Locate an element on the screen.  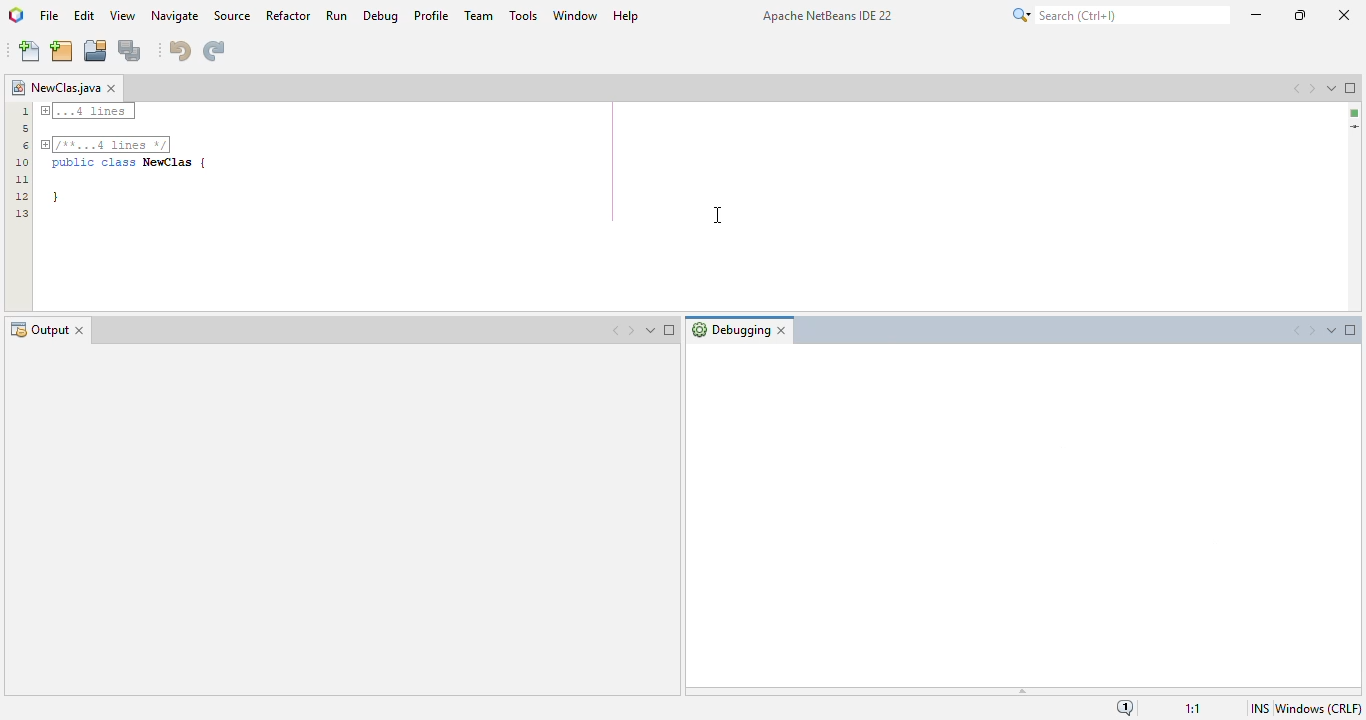
output window is located at coordinates (342, 521).